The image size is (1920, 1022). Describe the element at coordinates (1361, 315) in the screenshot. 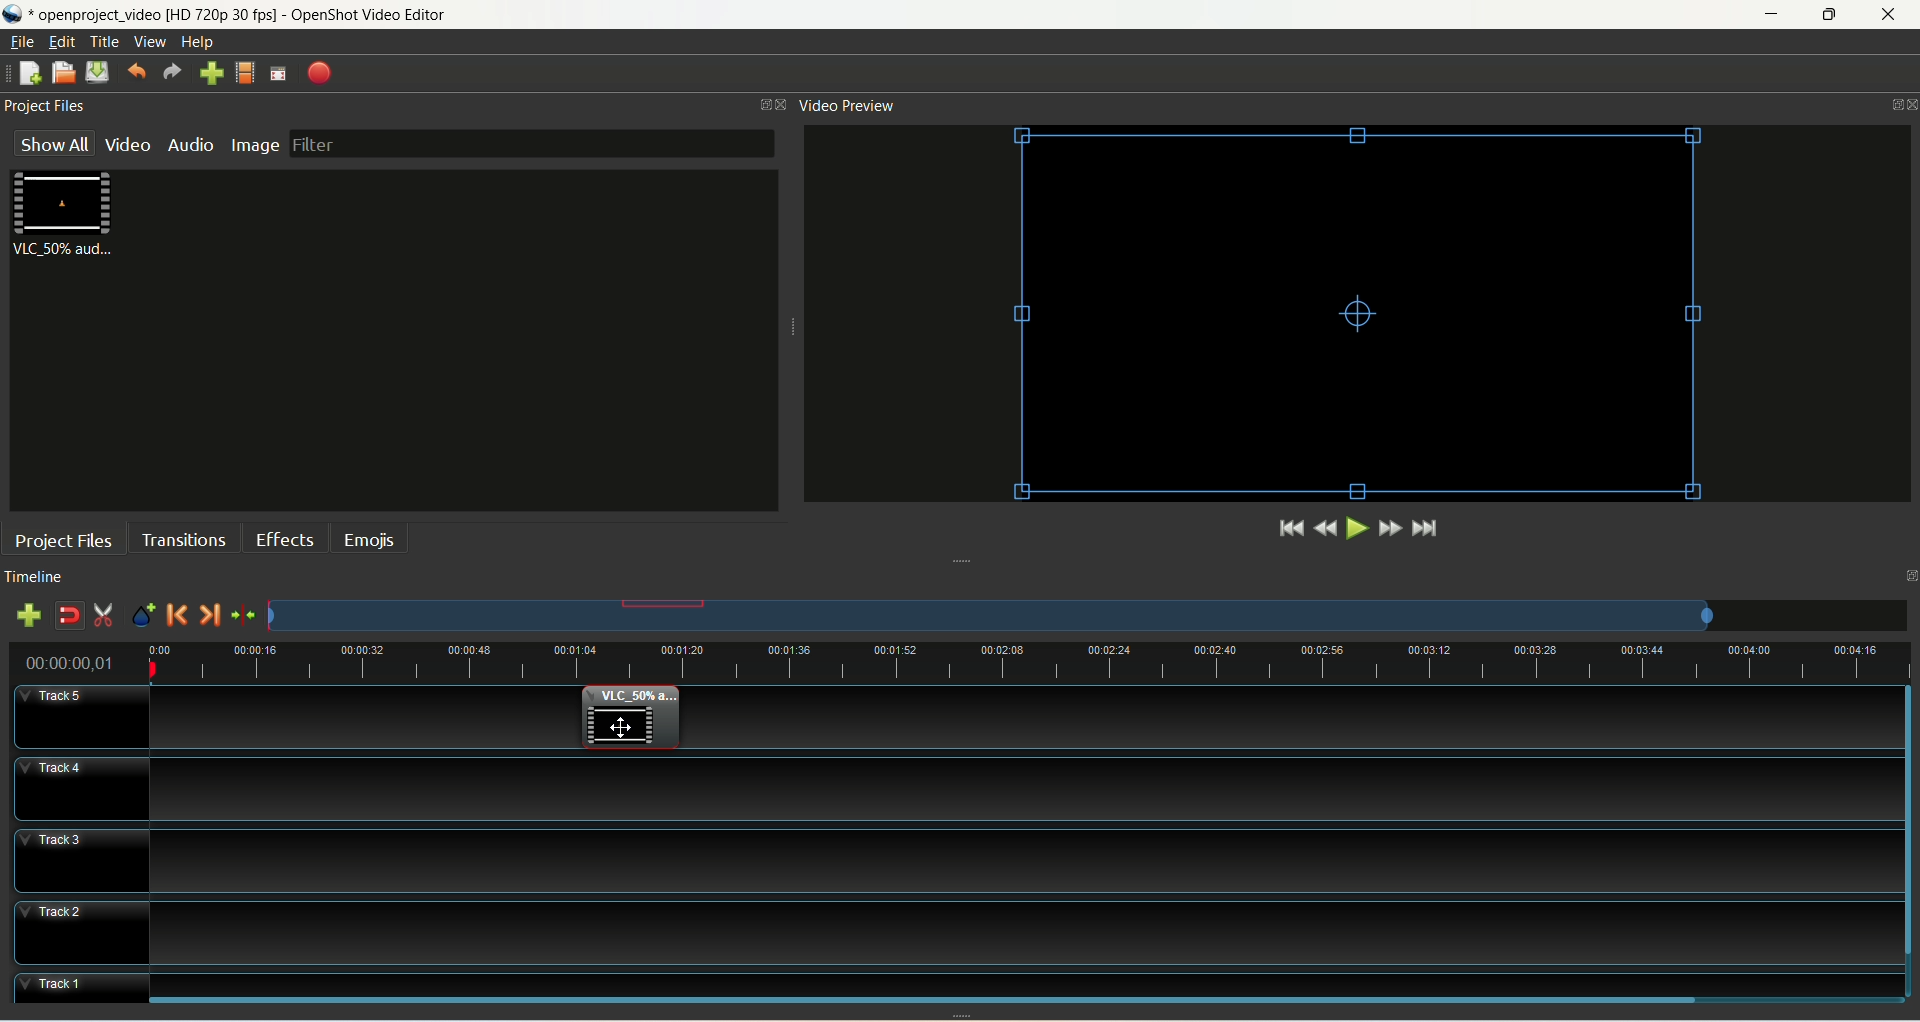

I see `video clip` at that location.